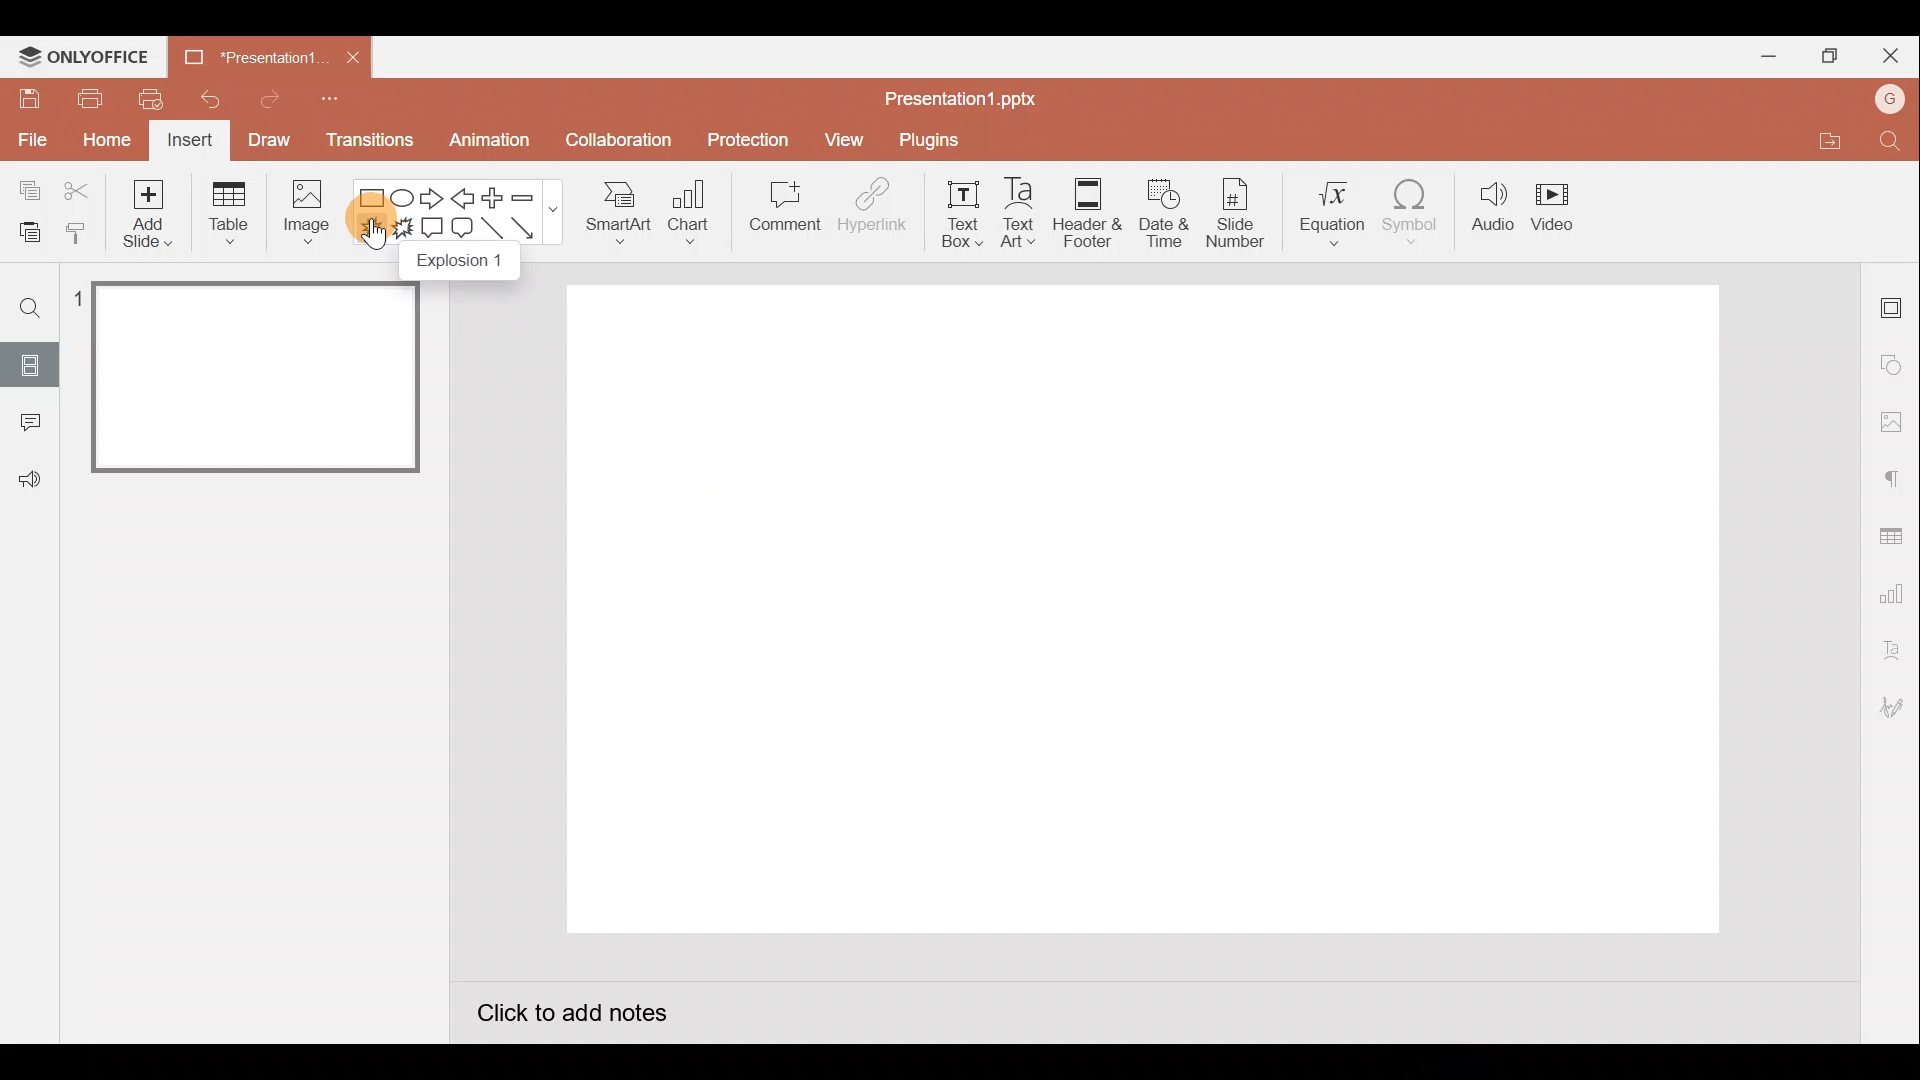 Image resolution: width=1920 pixels, height=1080 pixels. Describe the element at coordinates (1766, 56) in the screenshot. I see `Minimize` at that location.